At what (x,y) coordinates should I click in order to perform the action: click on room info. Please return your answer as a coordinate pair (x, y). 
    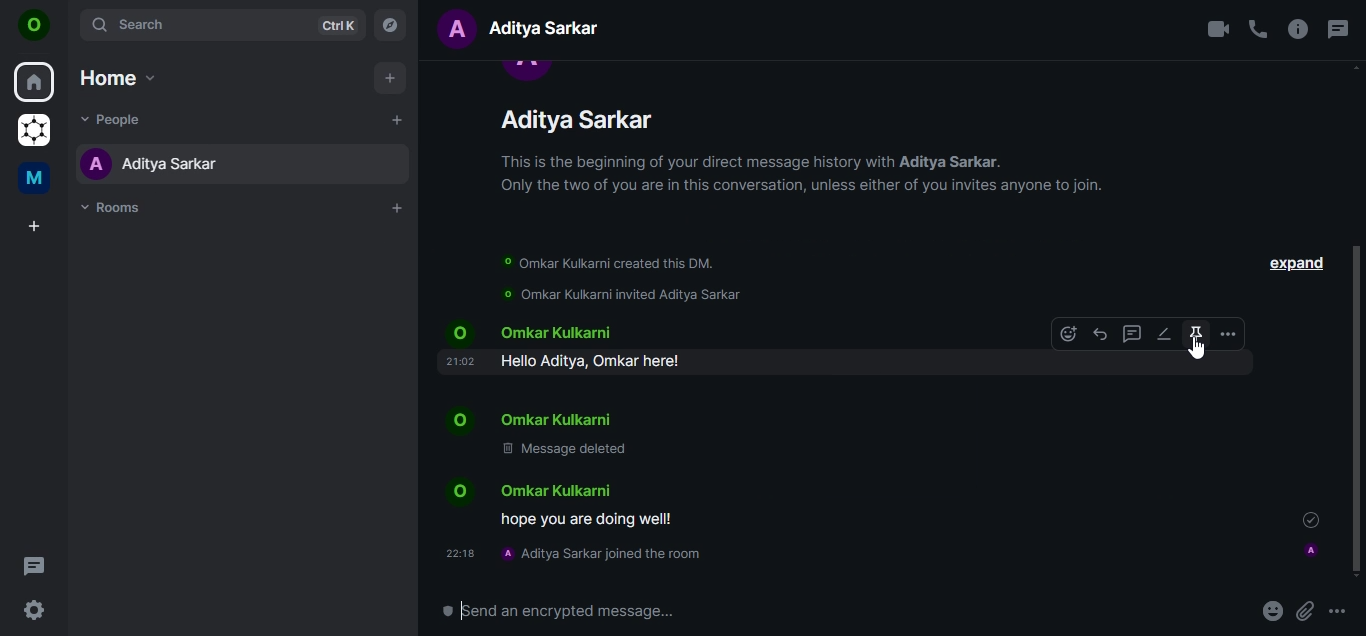
    Looking at the image, I should click on (1297, 28).